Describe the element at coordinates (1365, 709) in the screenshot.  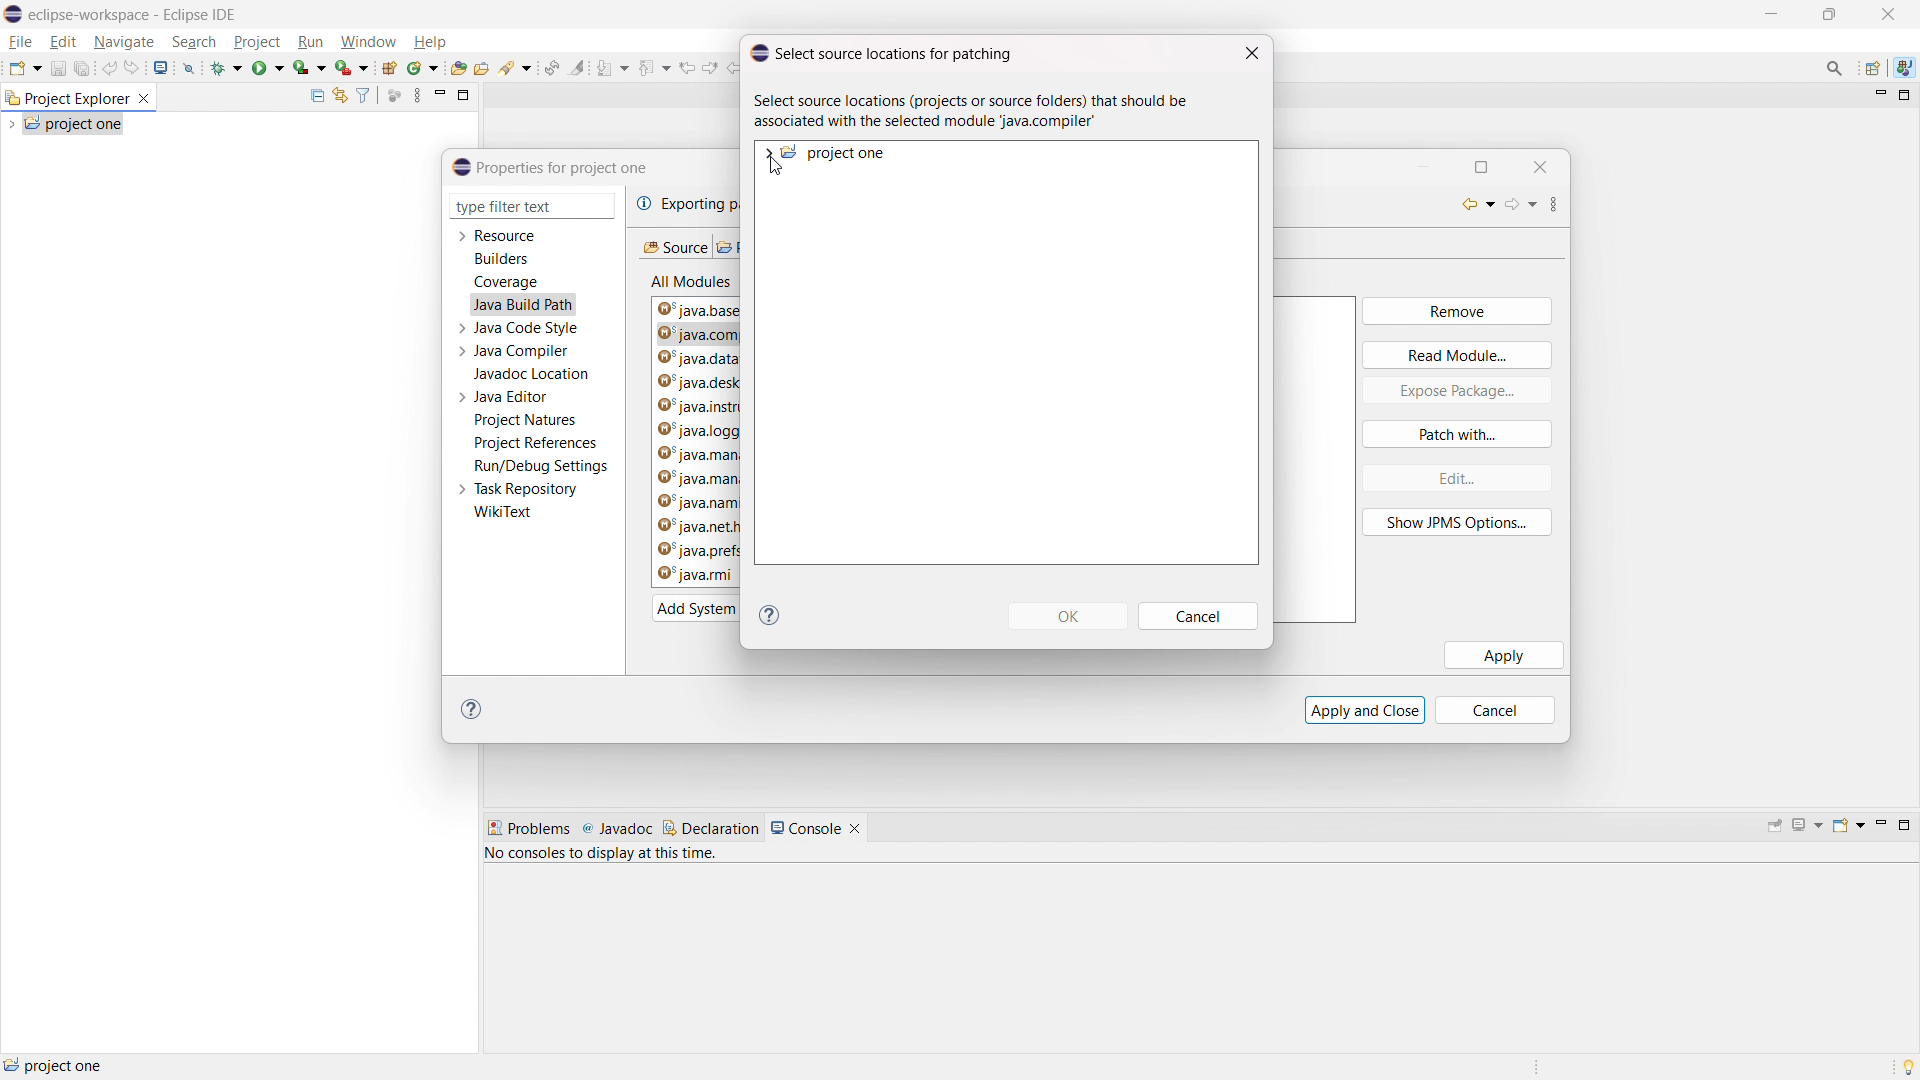
I see `apply and close` at that location.